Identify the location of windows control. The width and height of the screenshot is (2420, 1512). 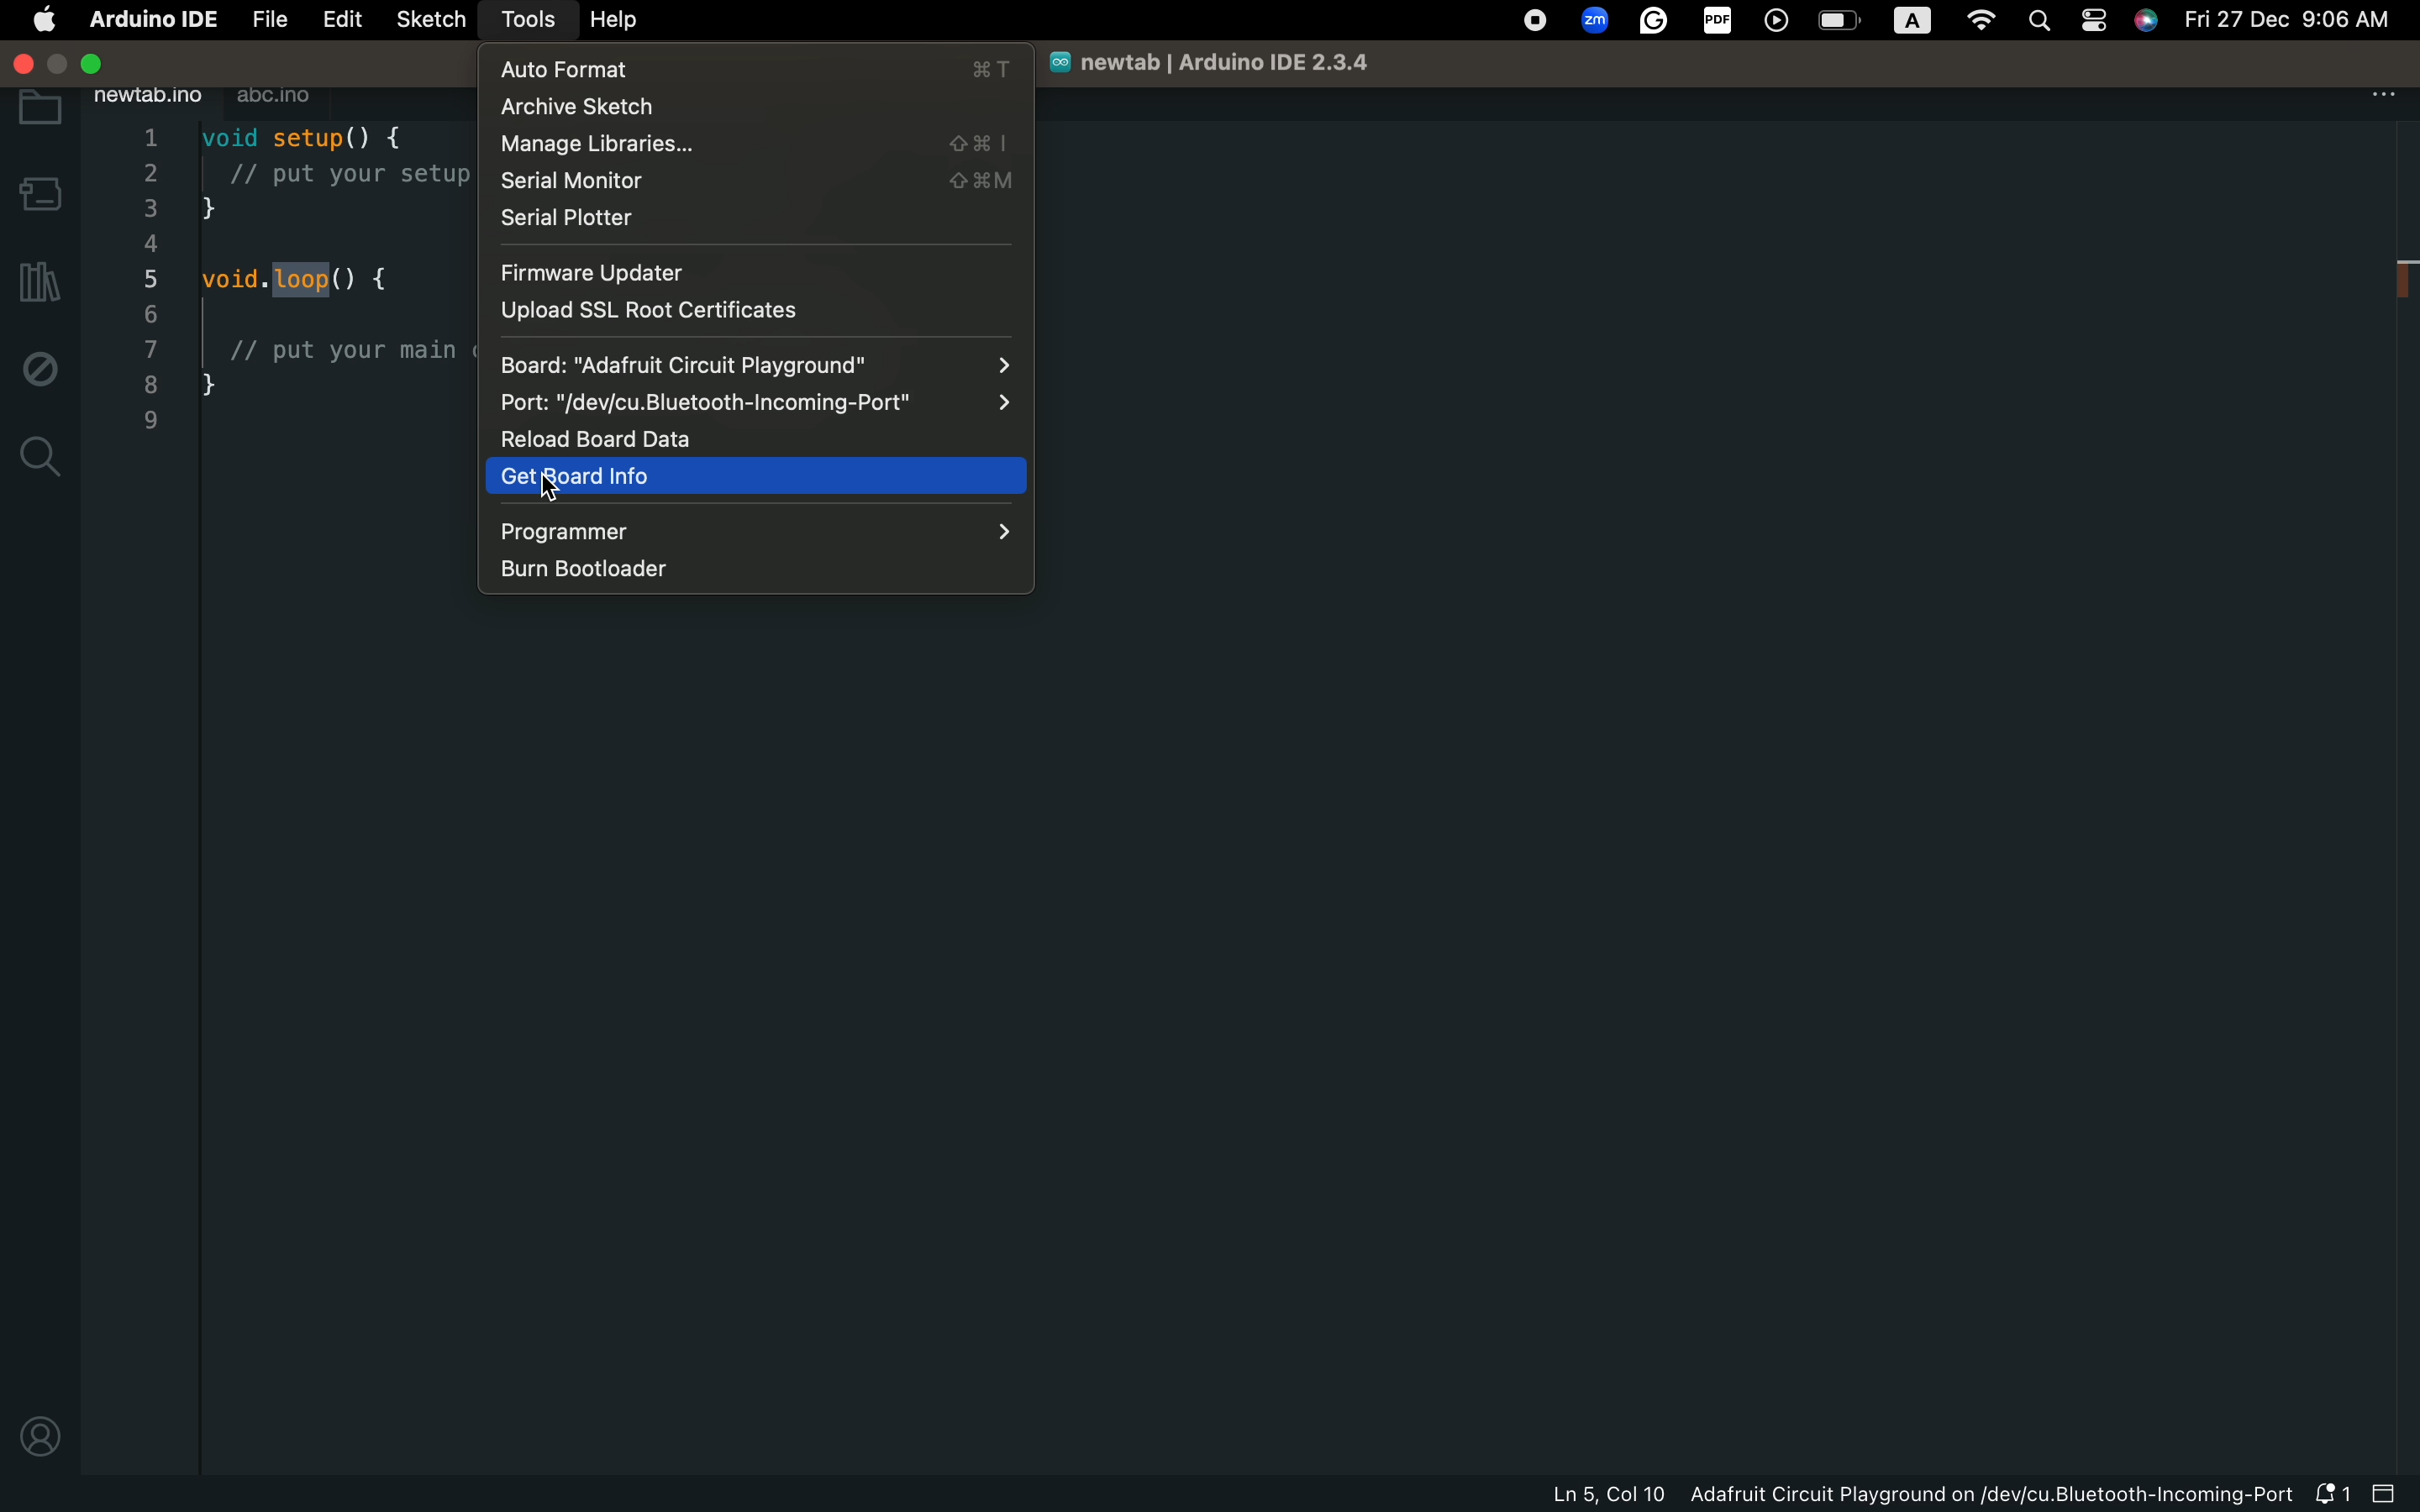
(18, 60).